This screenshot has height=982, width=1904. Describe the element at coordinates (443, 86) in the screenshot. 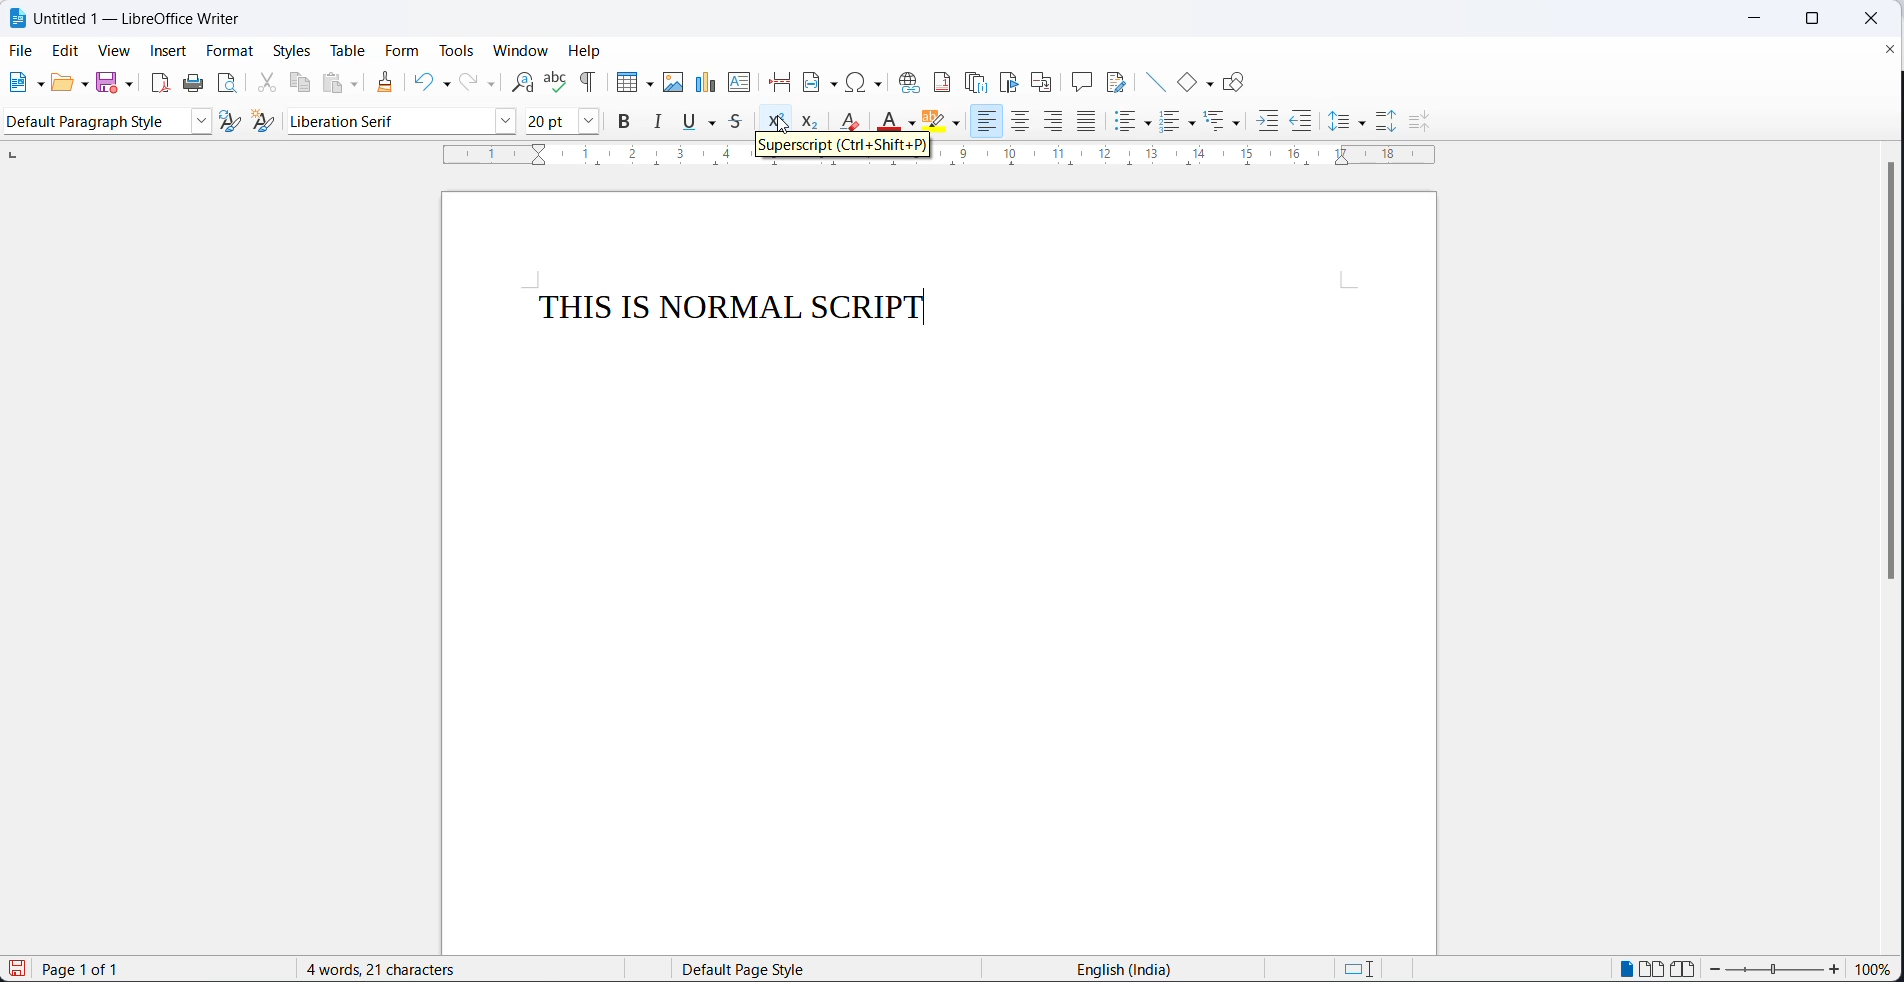

I see `undo options` at that location.